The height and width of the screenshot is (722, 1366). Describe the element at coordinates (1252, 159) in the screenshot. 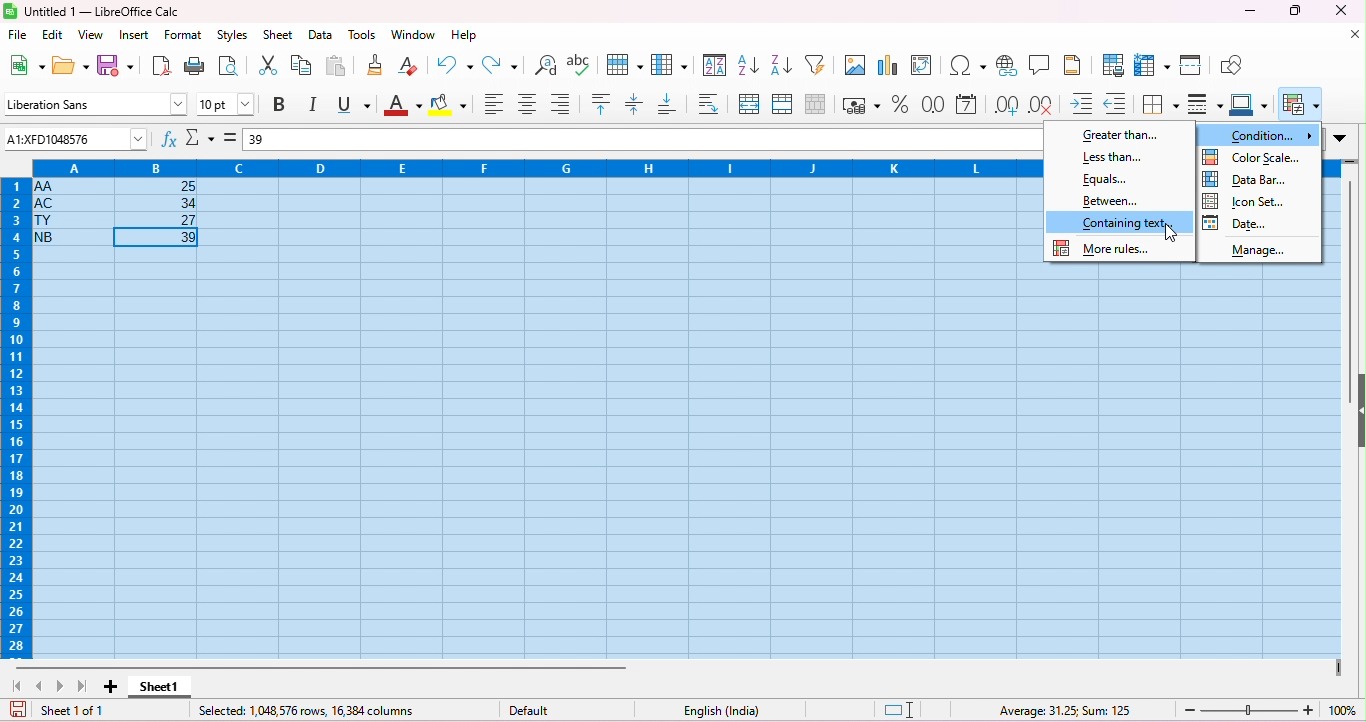

I see `color scale` at that location.